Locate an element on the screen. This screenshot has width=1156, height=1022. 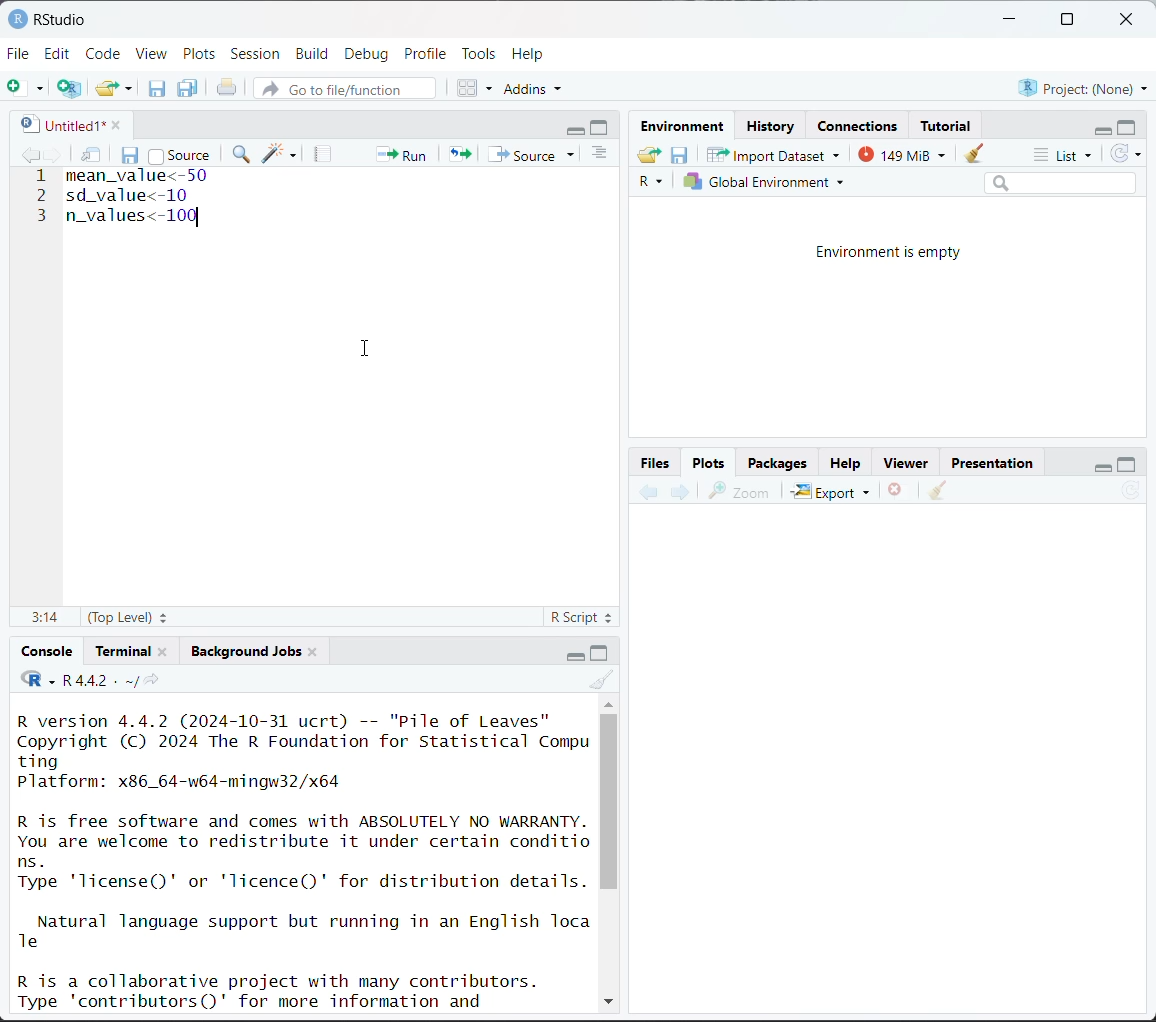
Tutorial is located at coordinates (948, 123).